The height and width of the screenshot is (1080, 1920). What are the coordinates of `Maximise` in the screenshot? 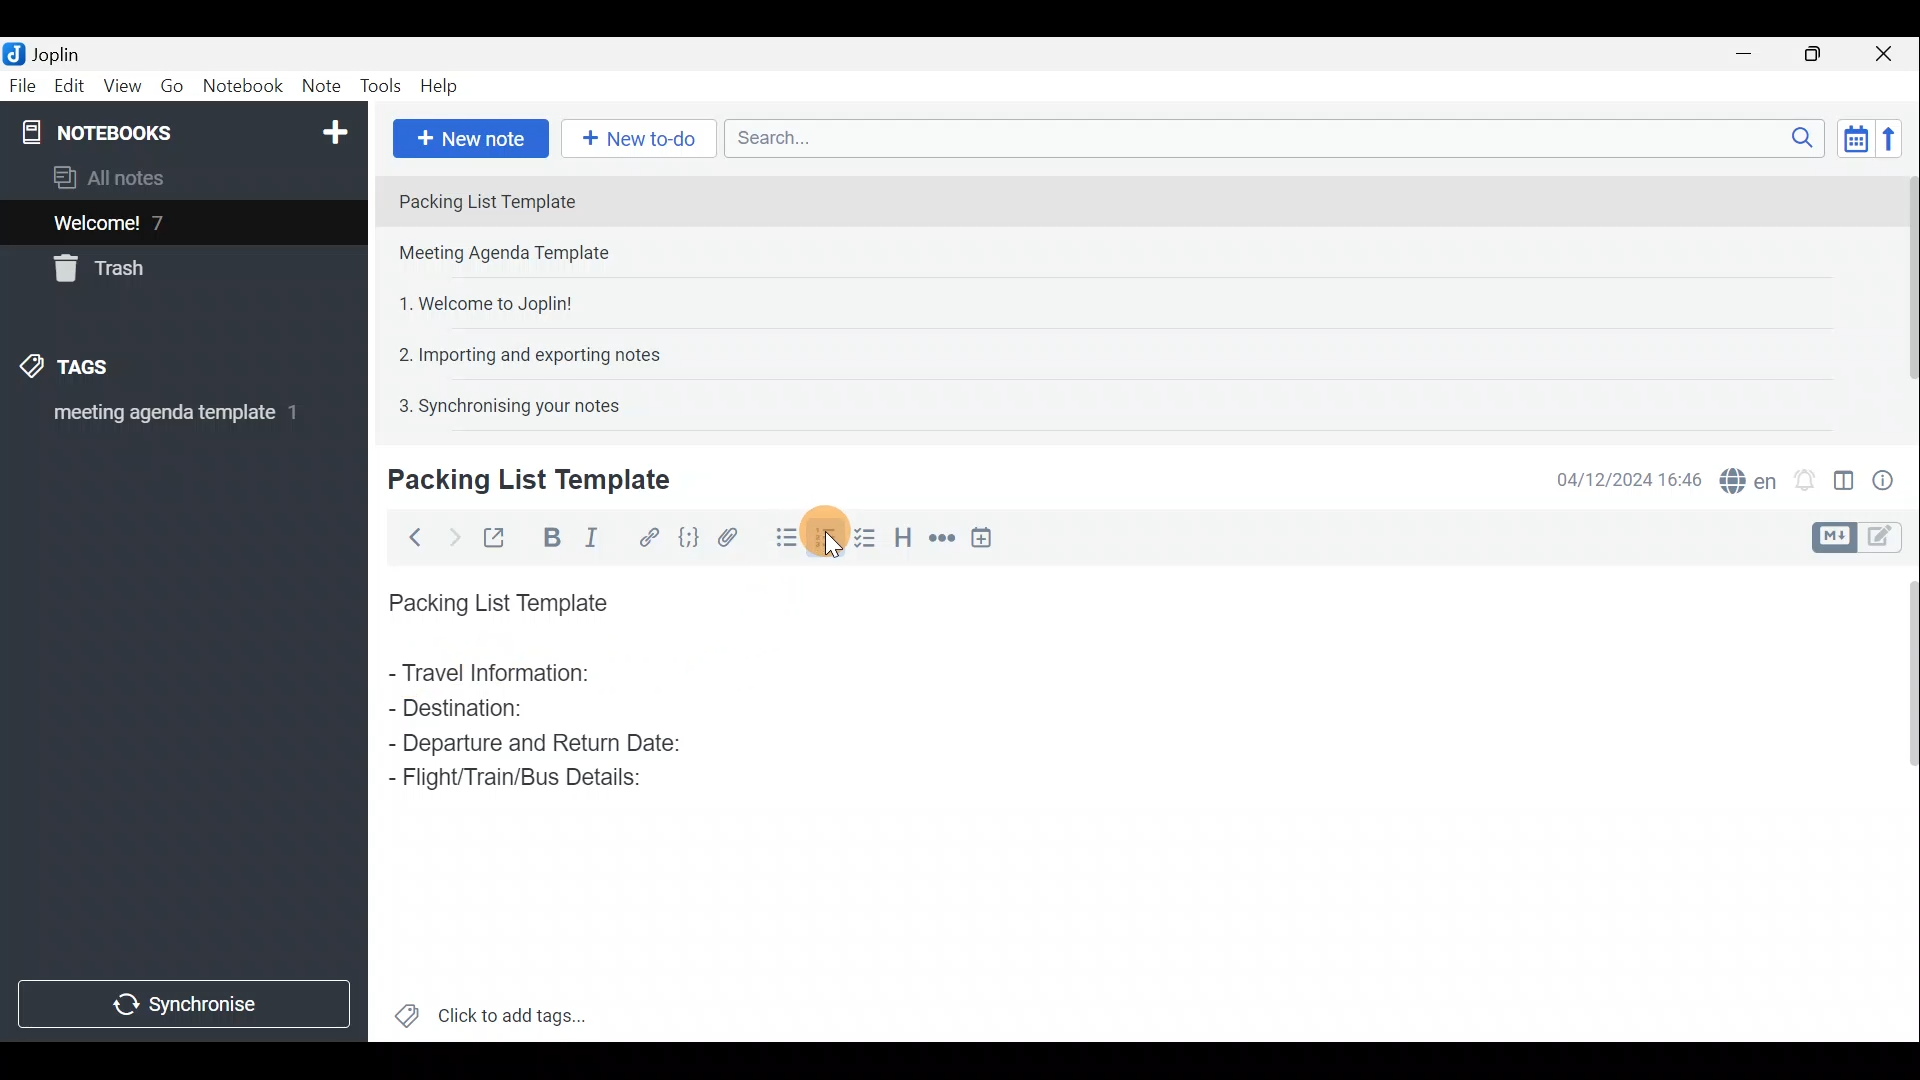 It's located at (1820, 54).